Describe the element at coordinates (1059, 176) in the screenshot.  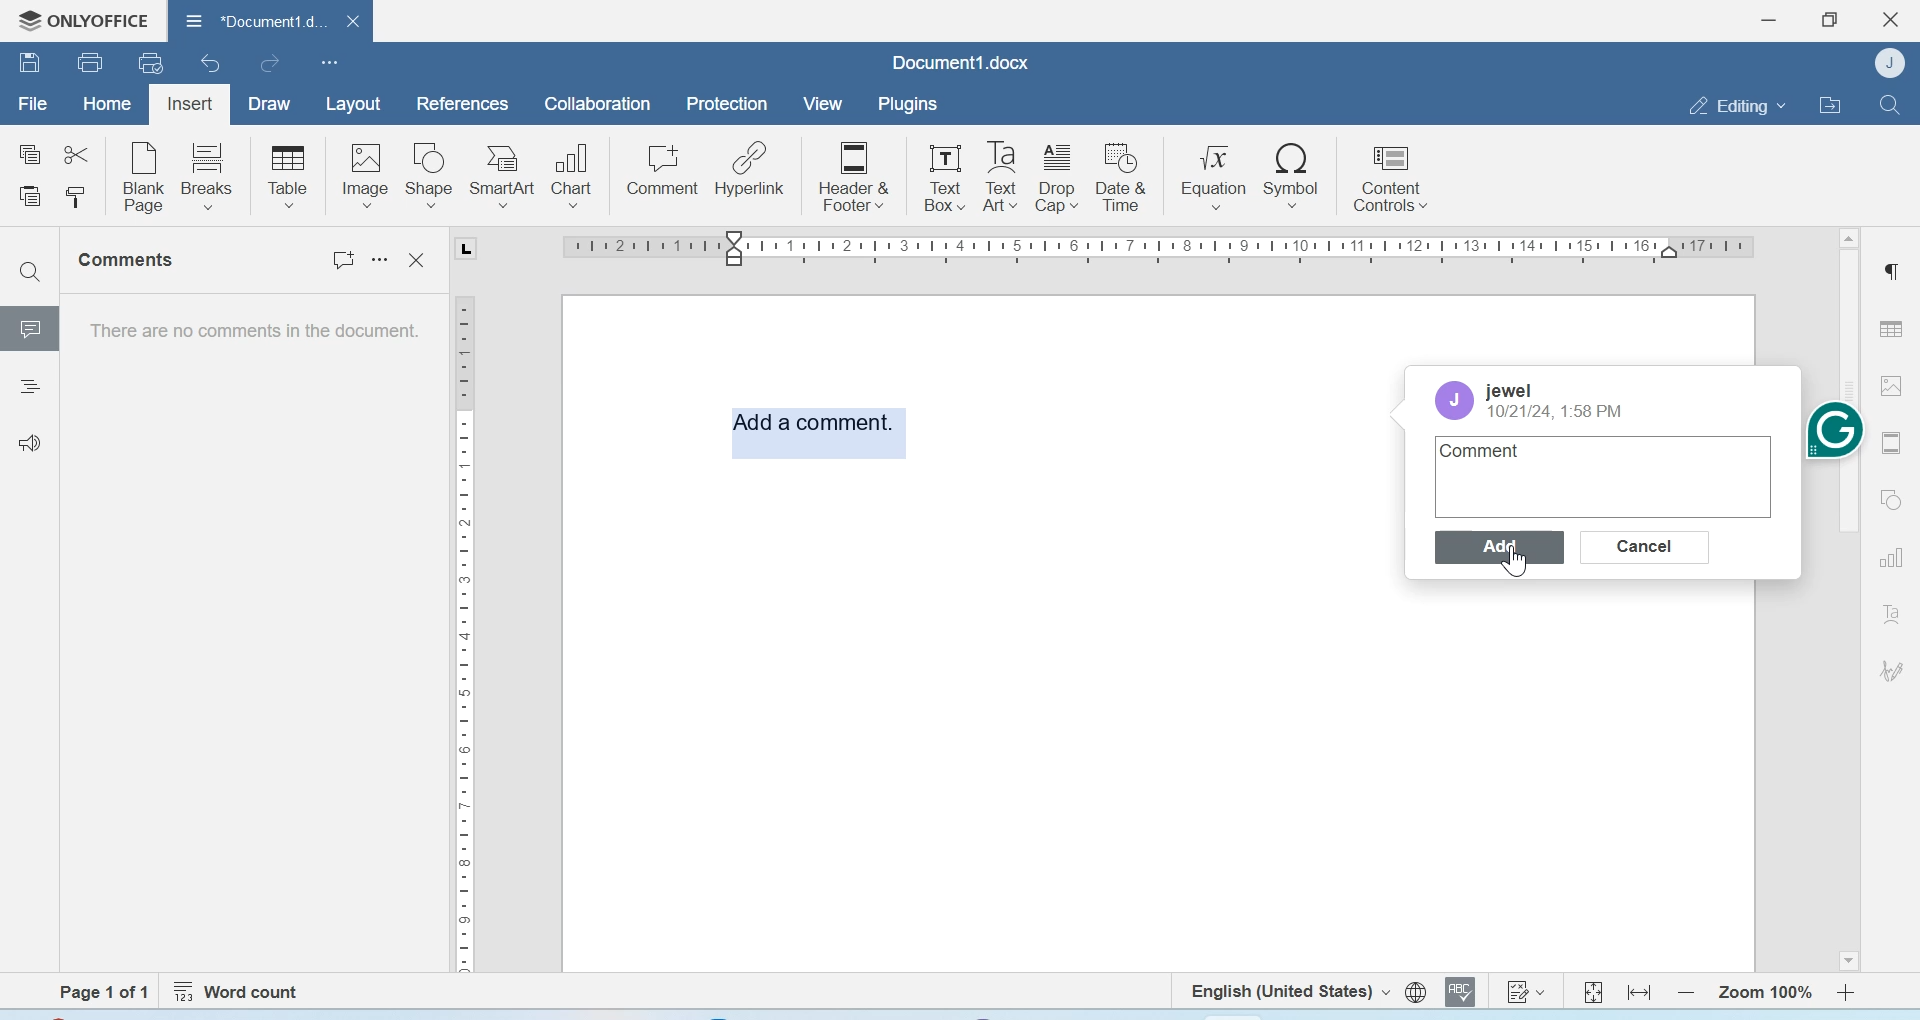
I see `Drop cafe` at that location.